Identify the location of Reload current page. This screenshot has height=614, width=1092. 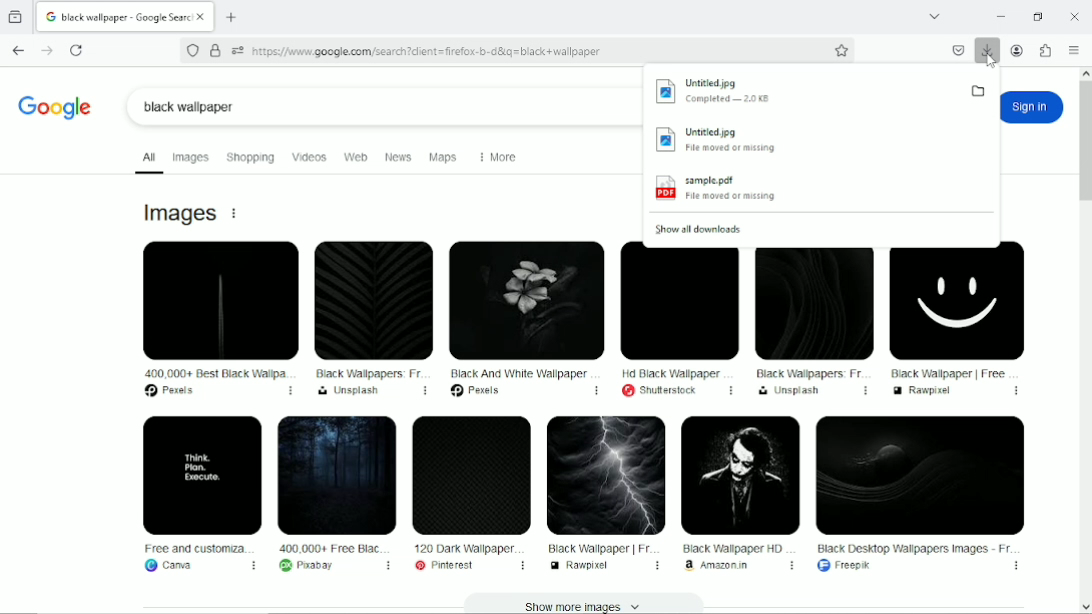
(78, 49).